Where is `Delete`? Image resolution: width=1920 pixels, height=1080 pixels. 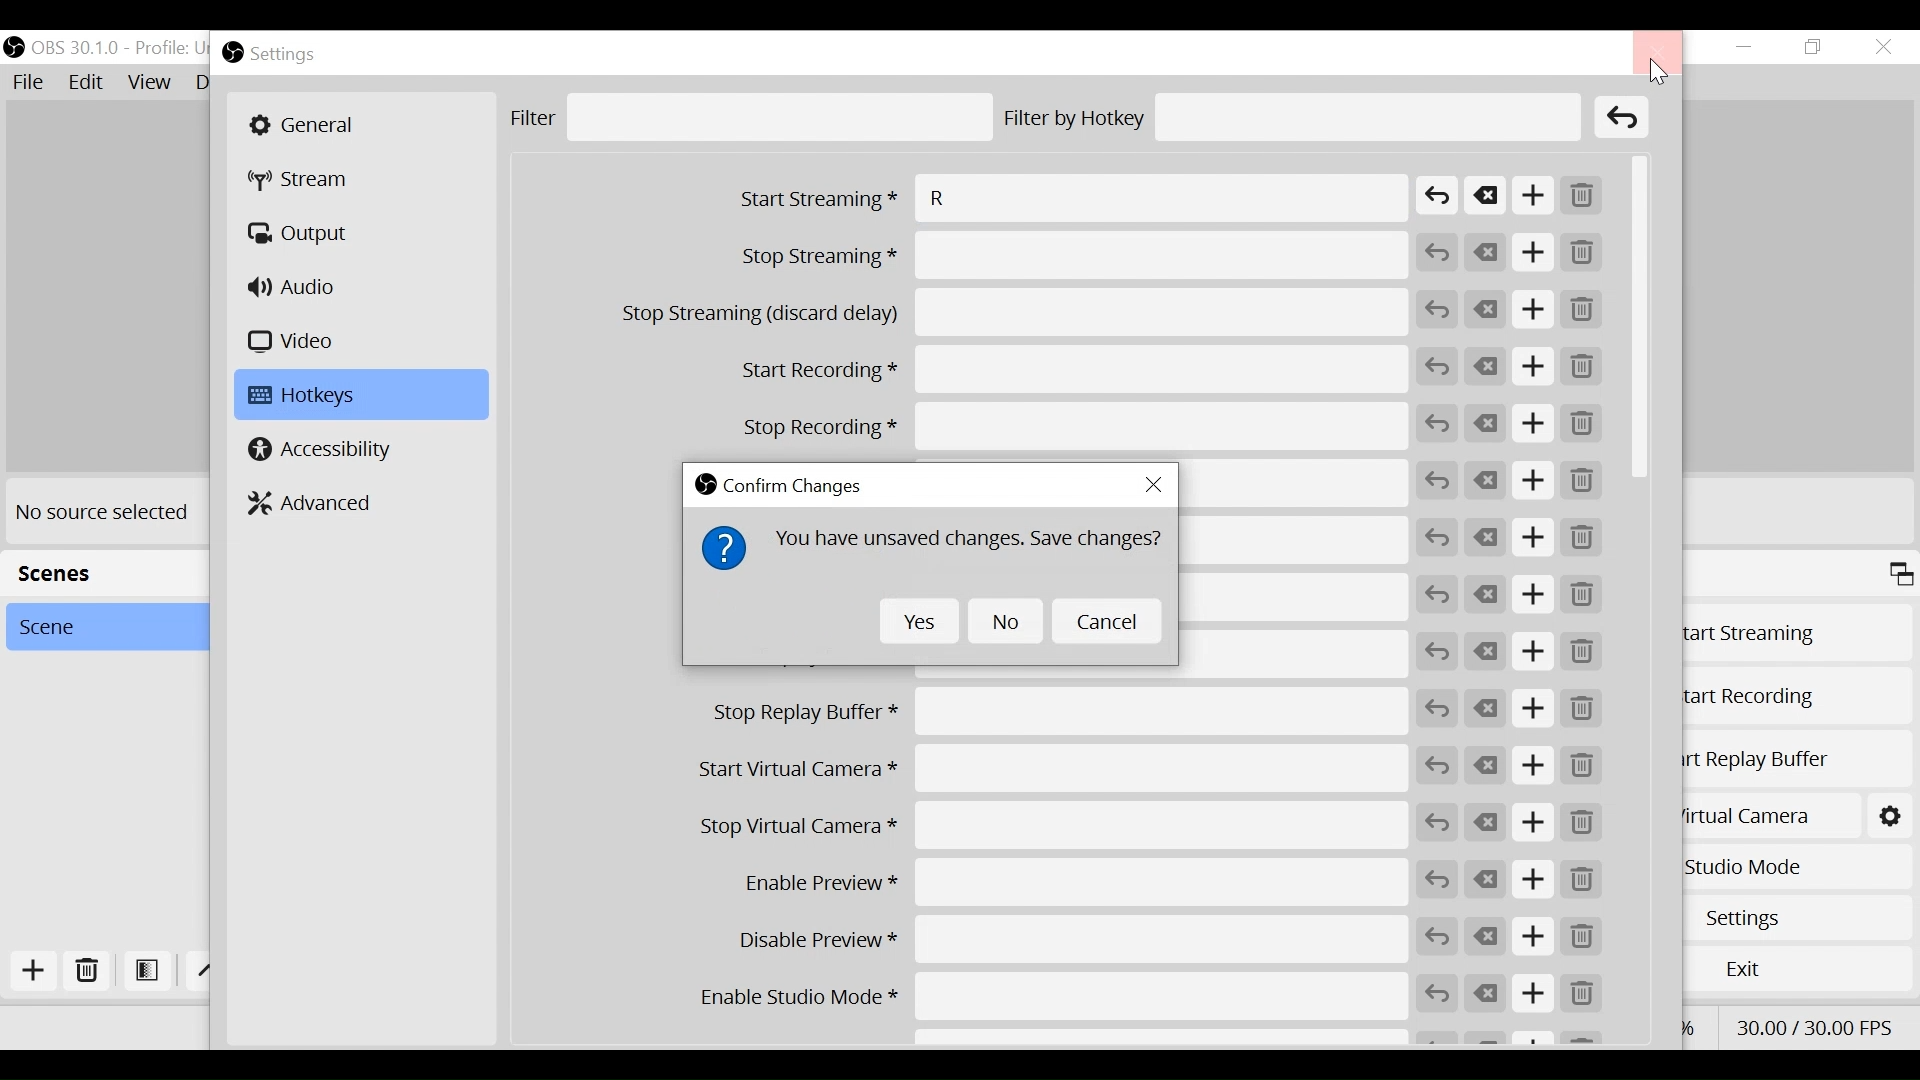
Delete is located at coordinates (88, 972).